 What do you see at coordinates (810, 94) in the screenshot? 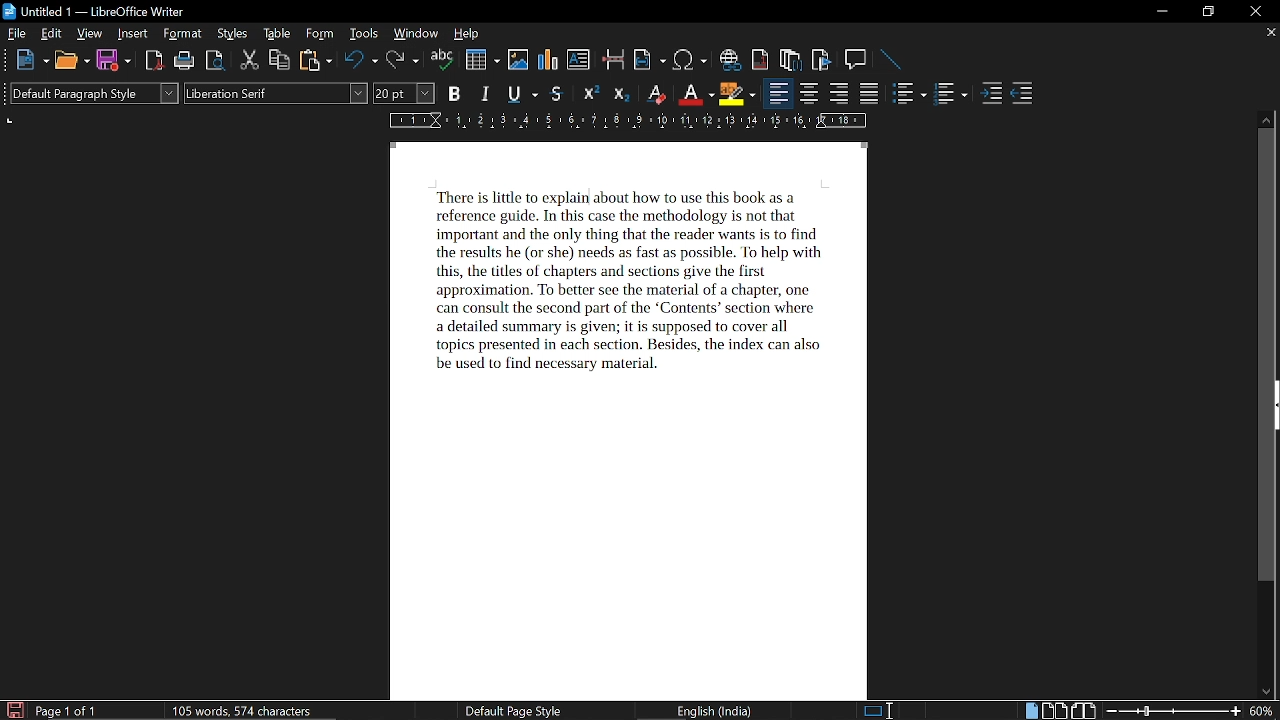
I see `center` at bounding box center [810, 94].